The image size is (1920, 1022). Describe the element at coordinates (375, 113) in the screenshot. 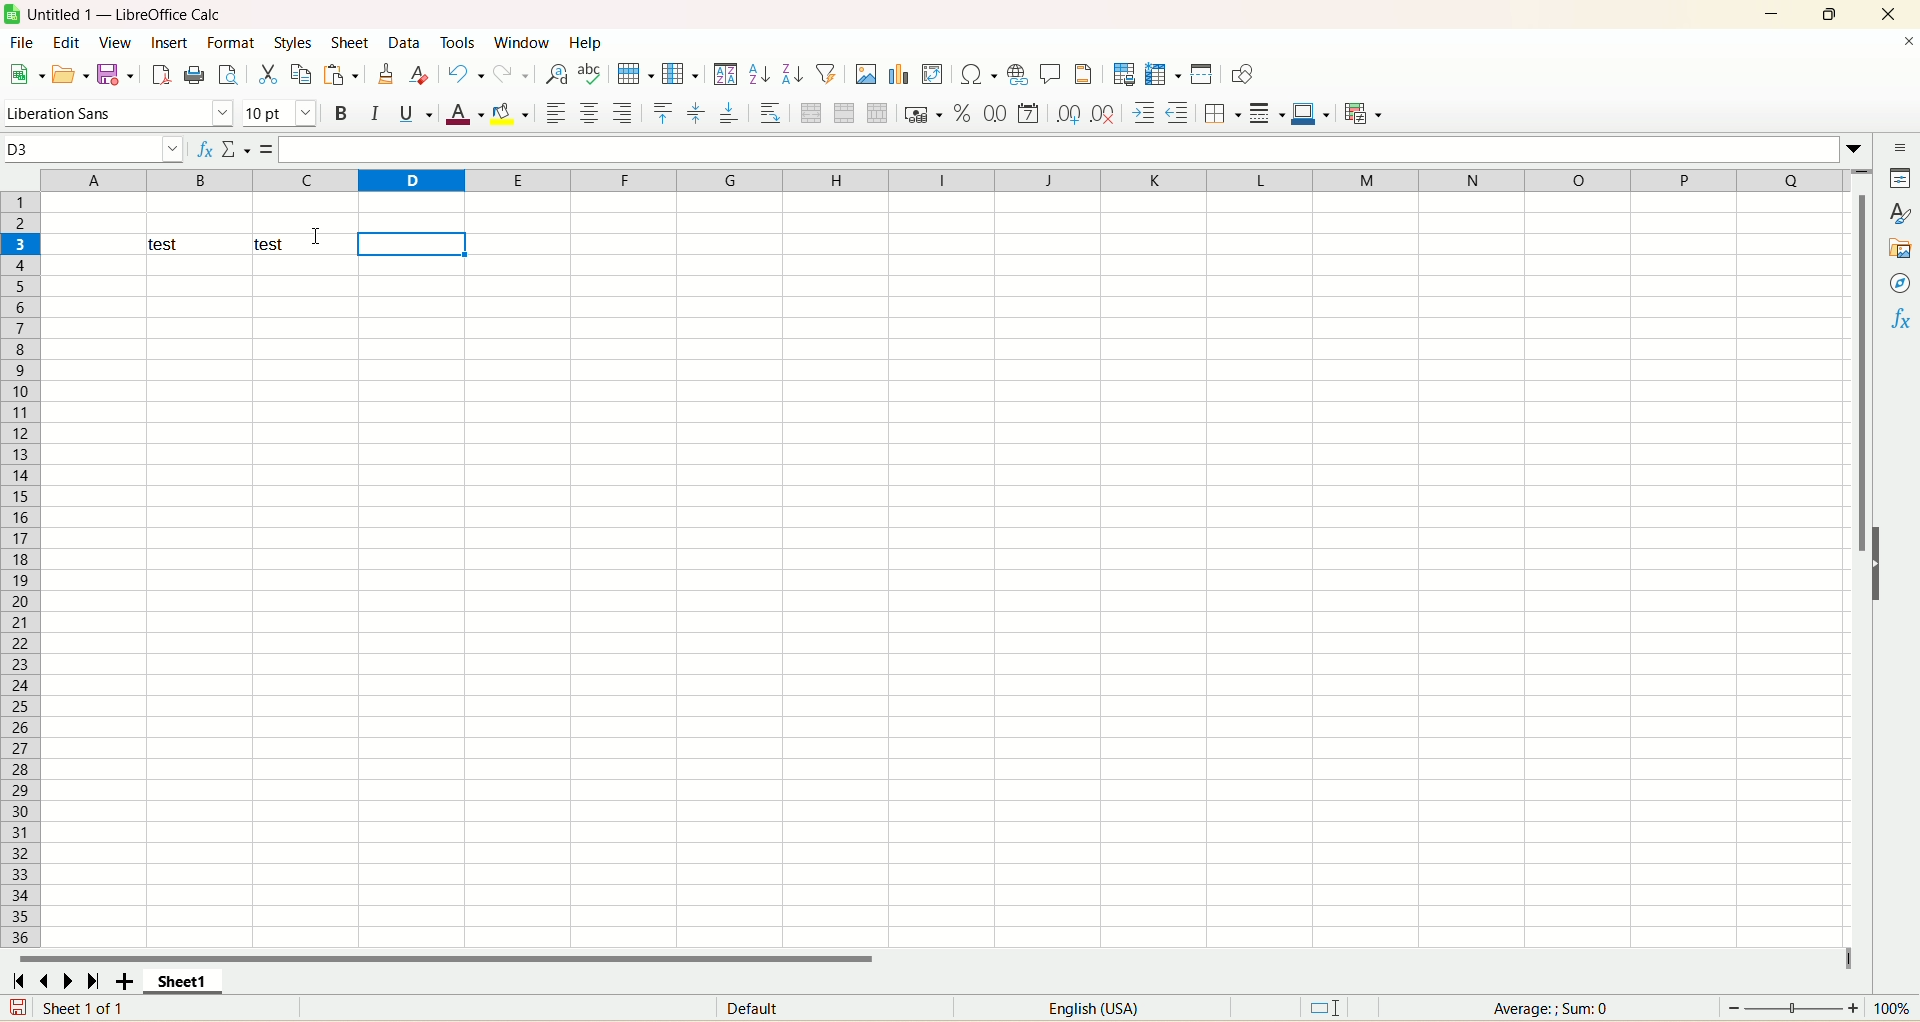

I see `italic` at that location.